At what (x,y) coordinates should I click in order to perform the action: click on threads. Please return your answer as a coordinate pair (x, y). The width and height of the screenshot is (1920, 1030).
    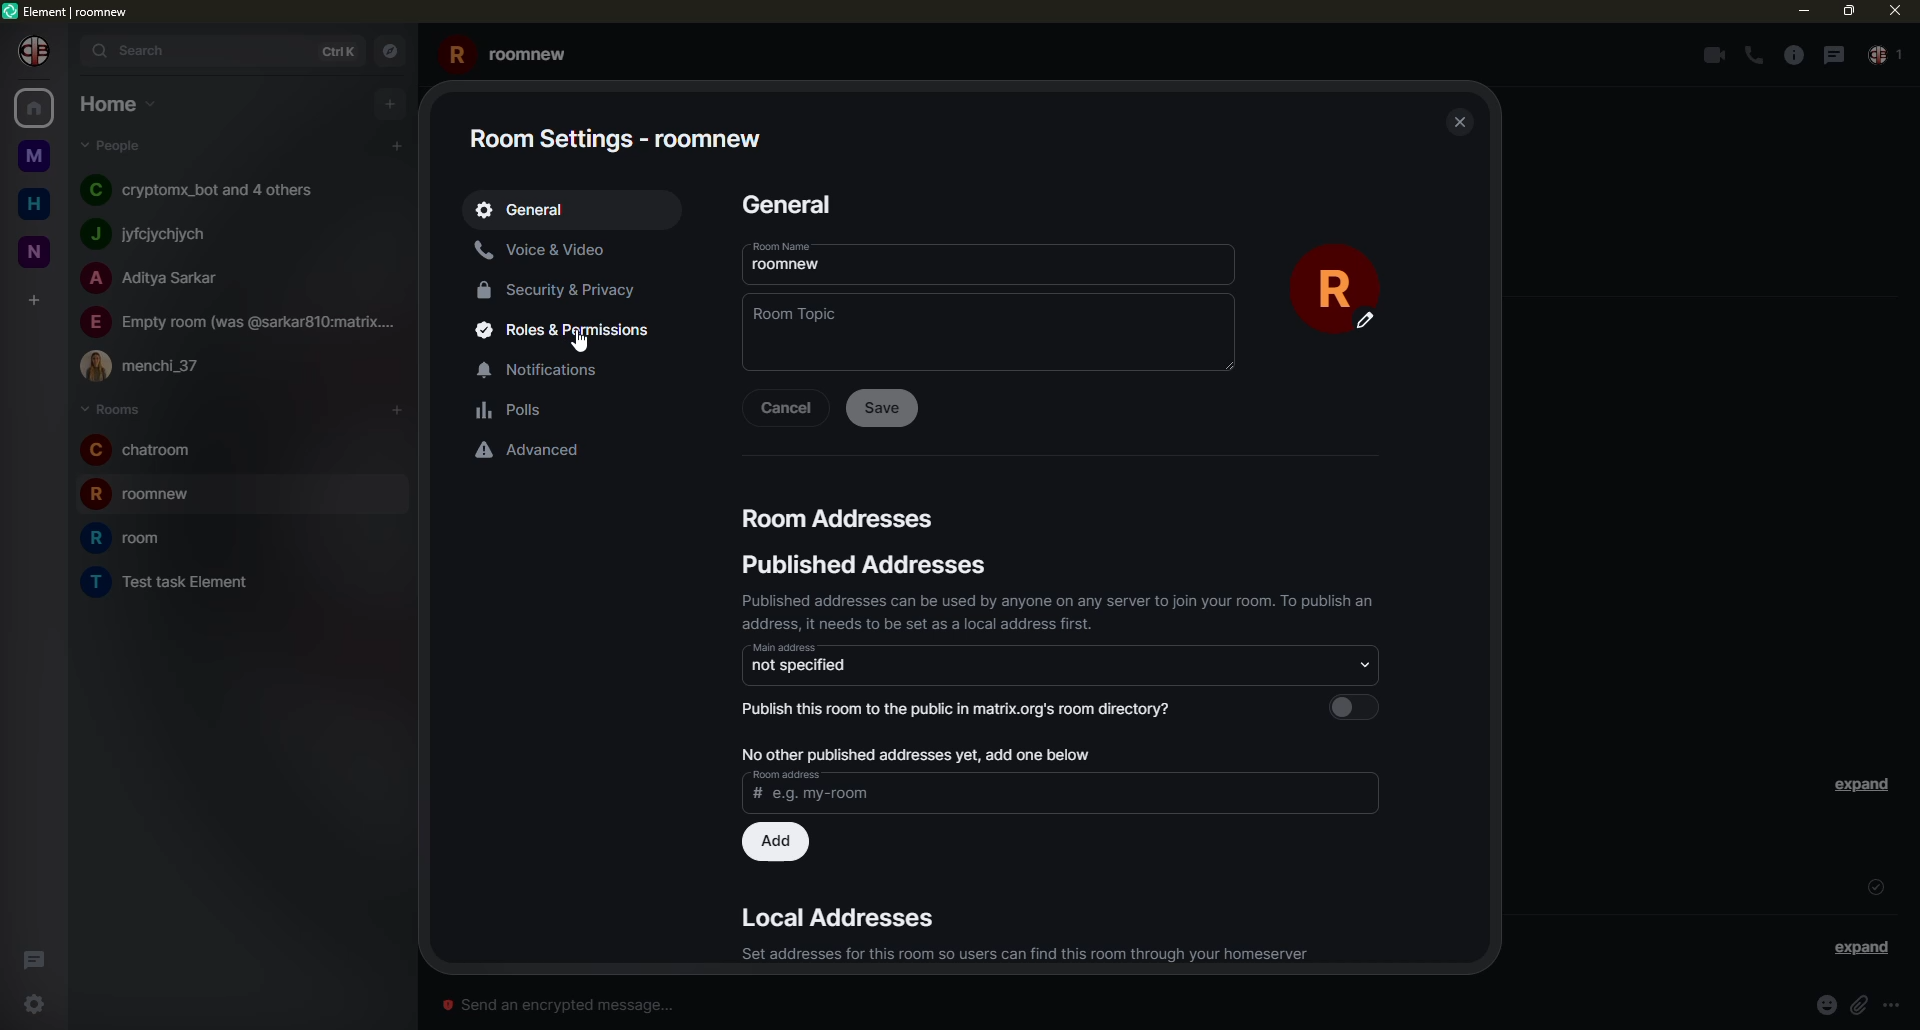
    Looking at the image, I should click on (1833, 54).